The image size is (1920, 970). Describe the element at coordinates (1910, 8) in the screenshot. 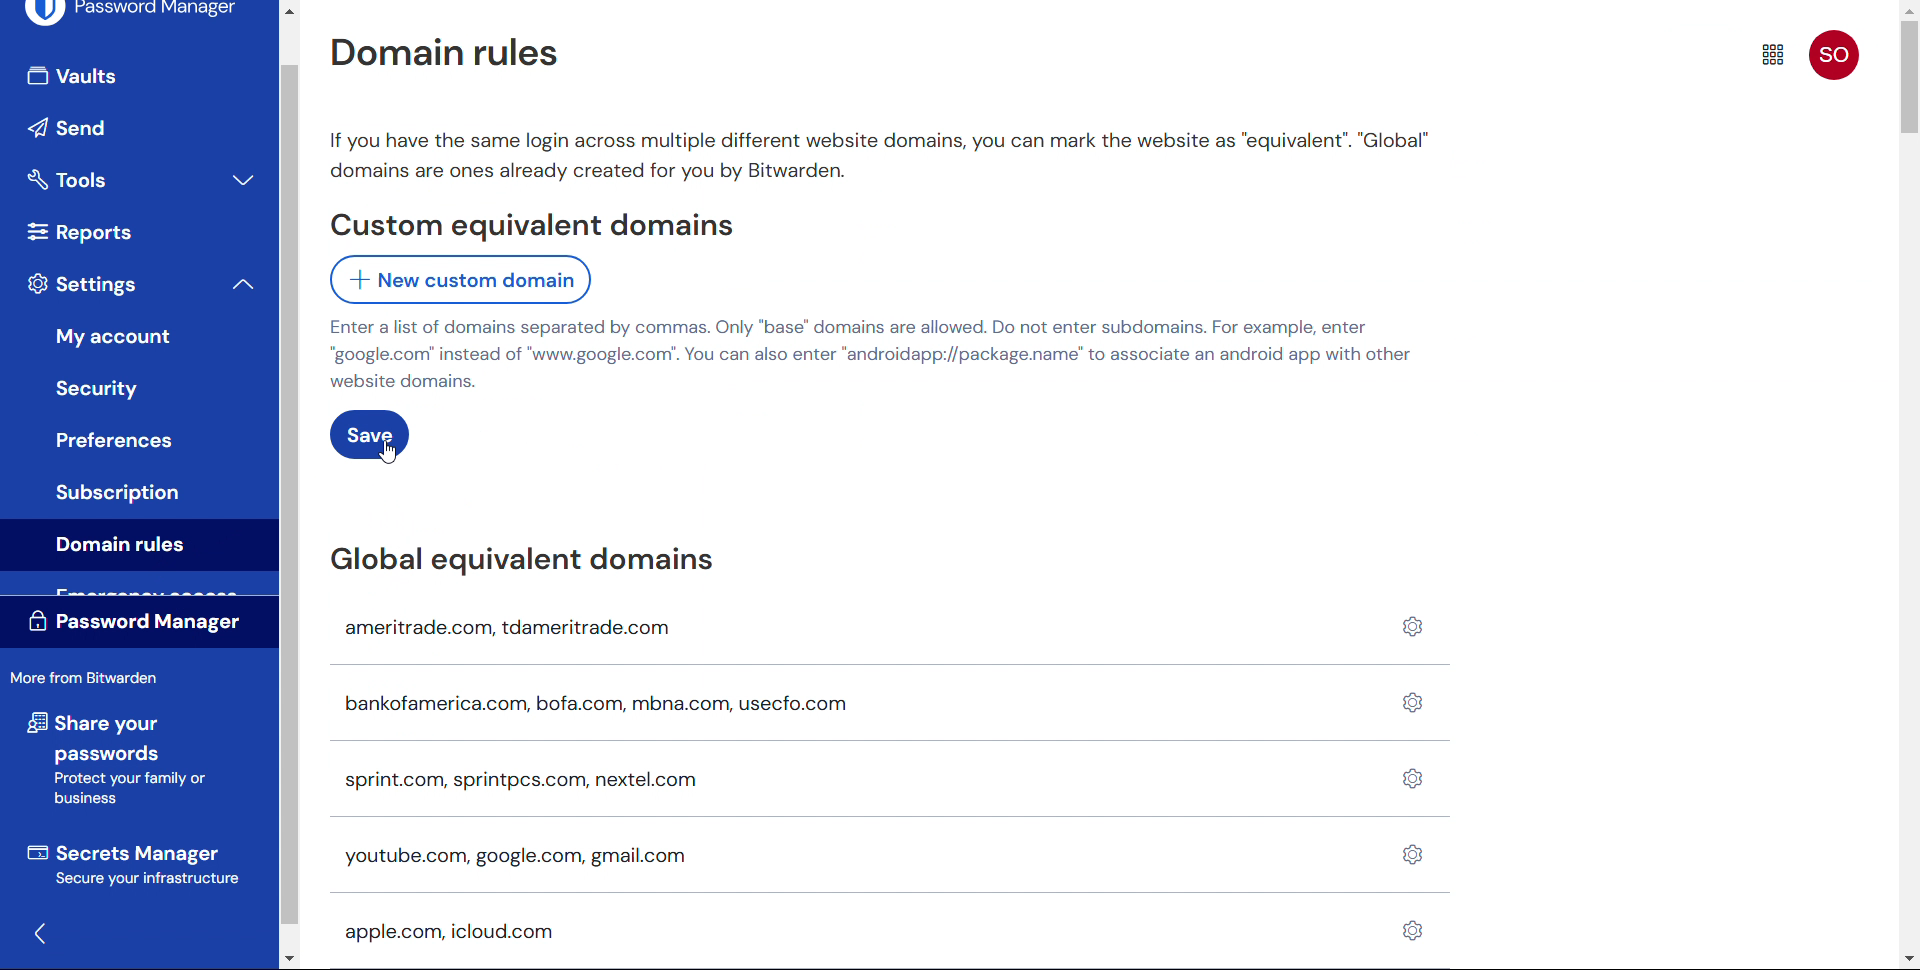

I see `Scroll up ` at that location.